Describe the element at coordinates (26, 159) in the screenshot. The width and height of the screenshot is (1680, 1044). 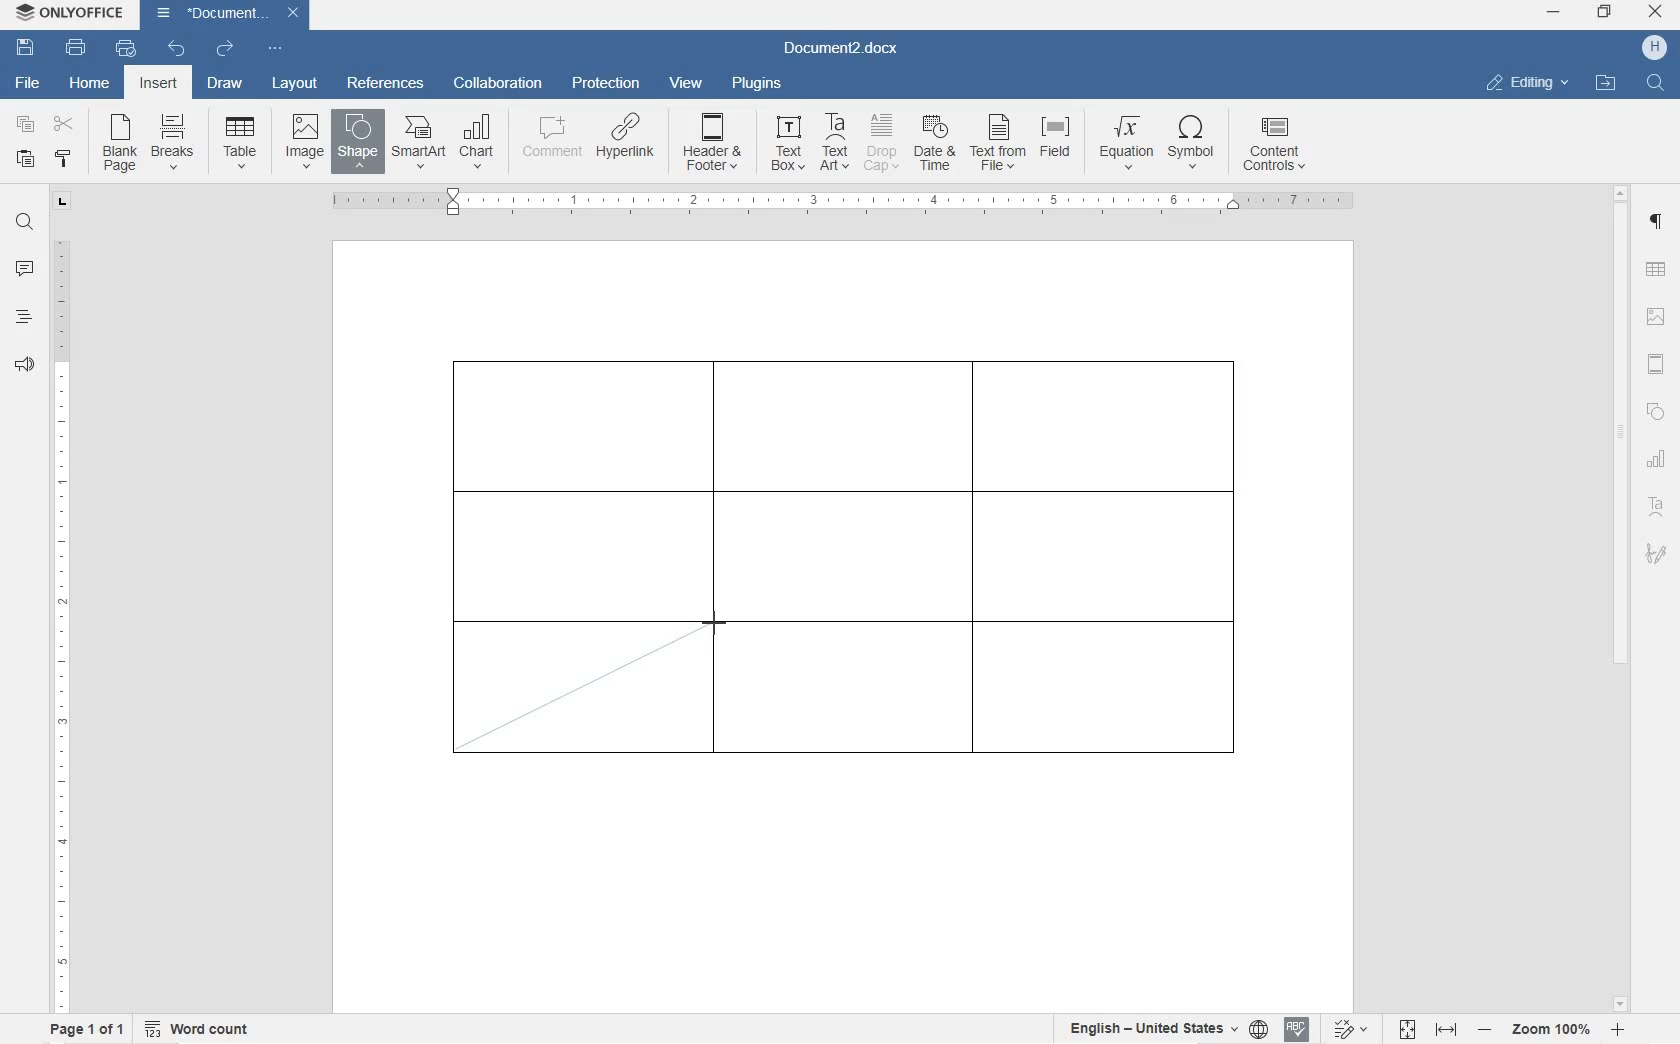
I see `paste` at that location.